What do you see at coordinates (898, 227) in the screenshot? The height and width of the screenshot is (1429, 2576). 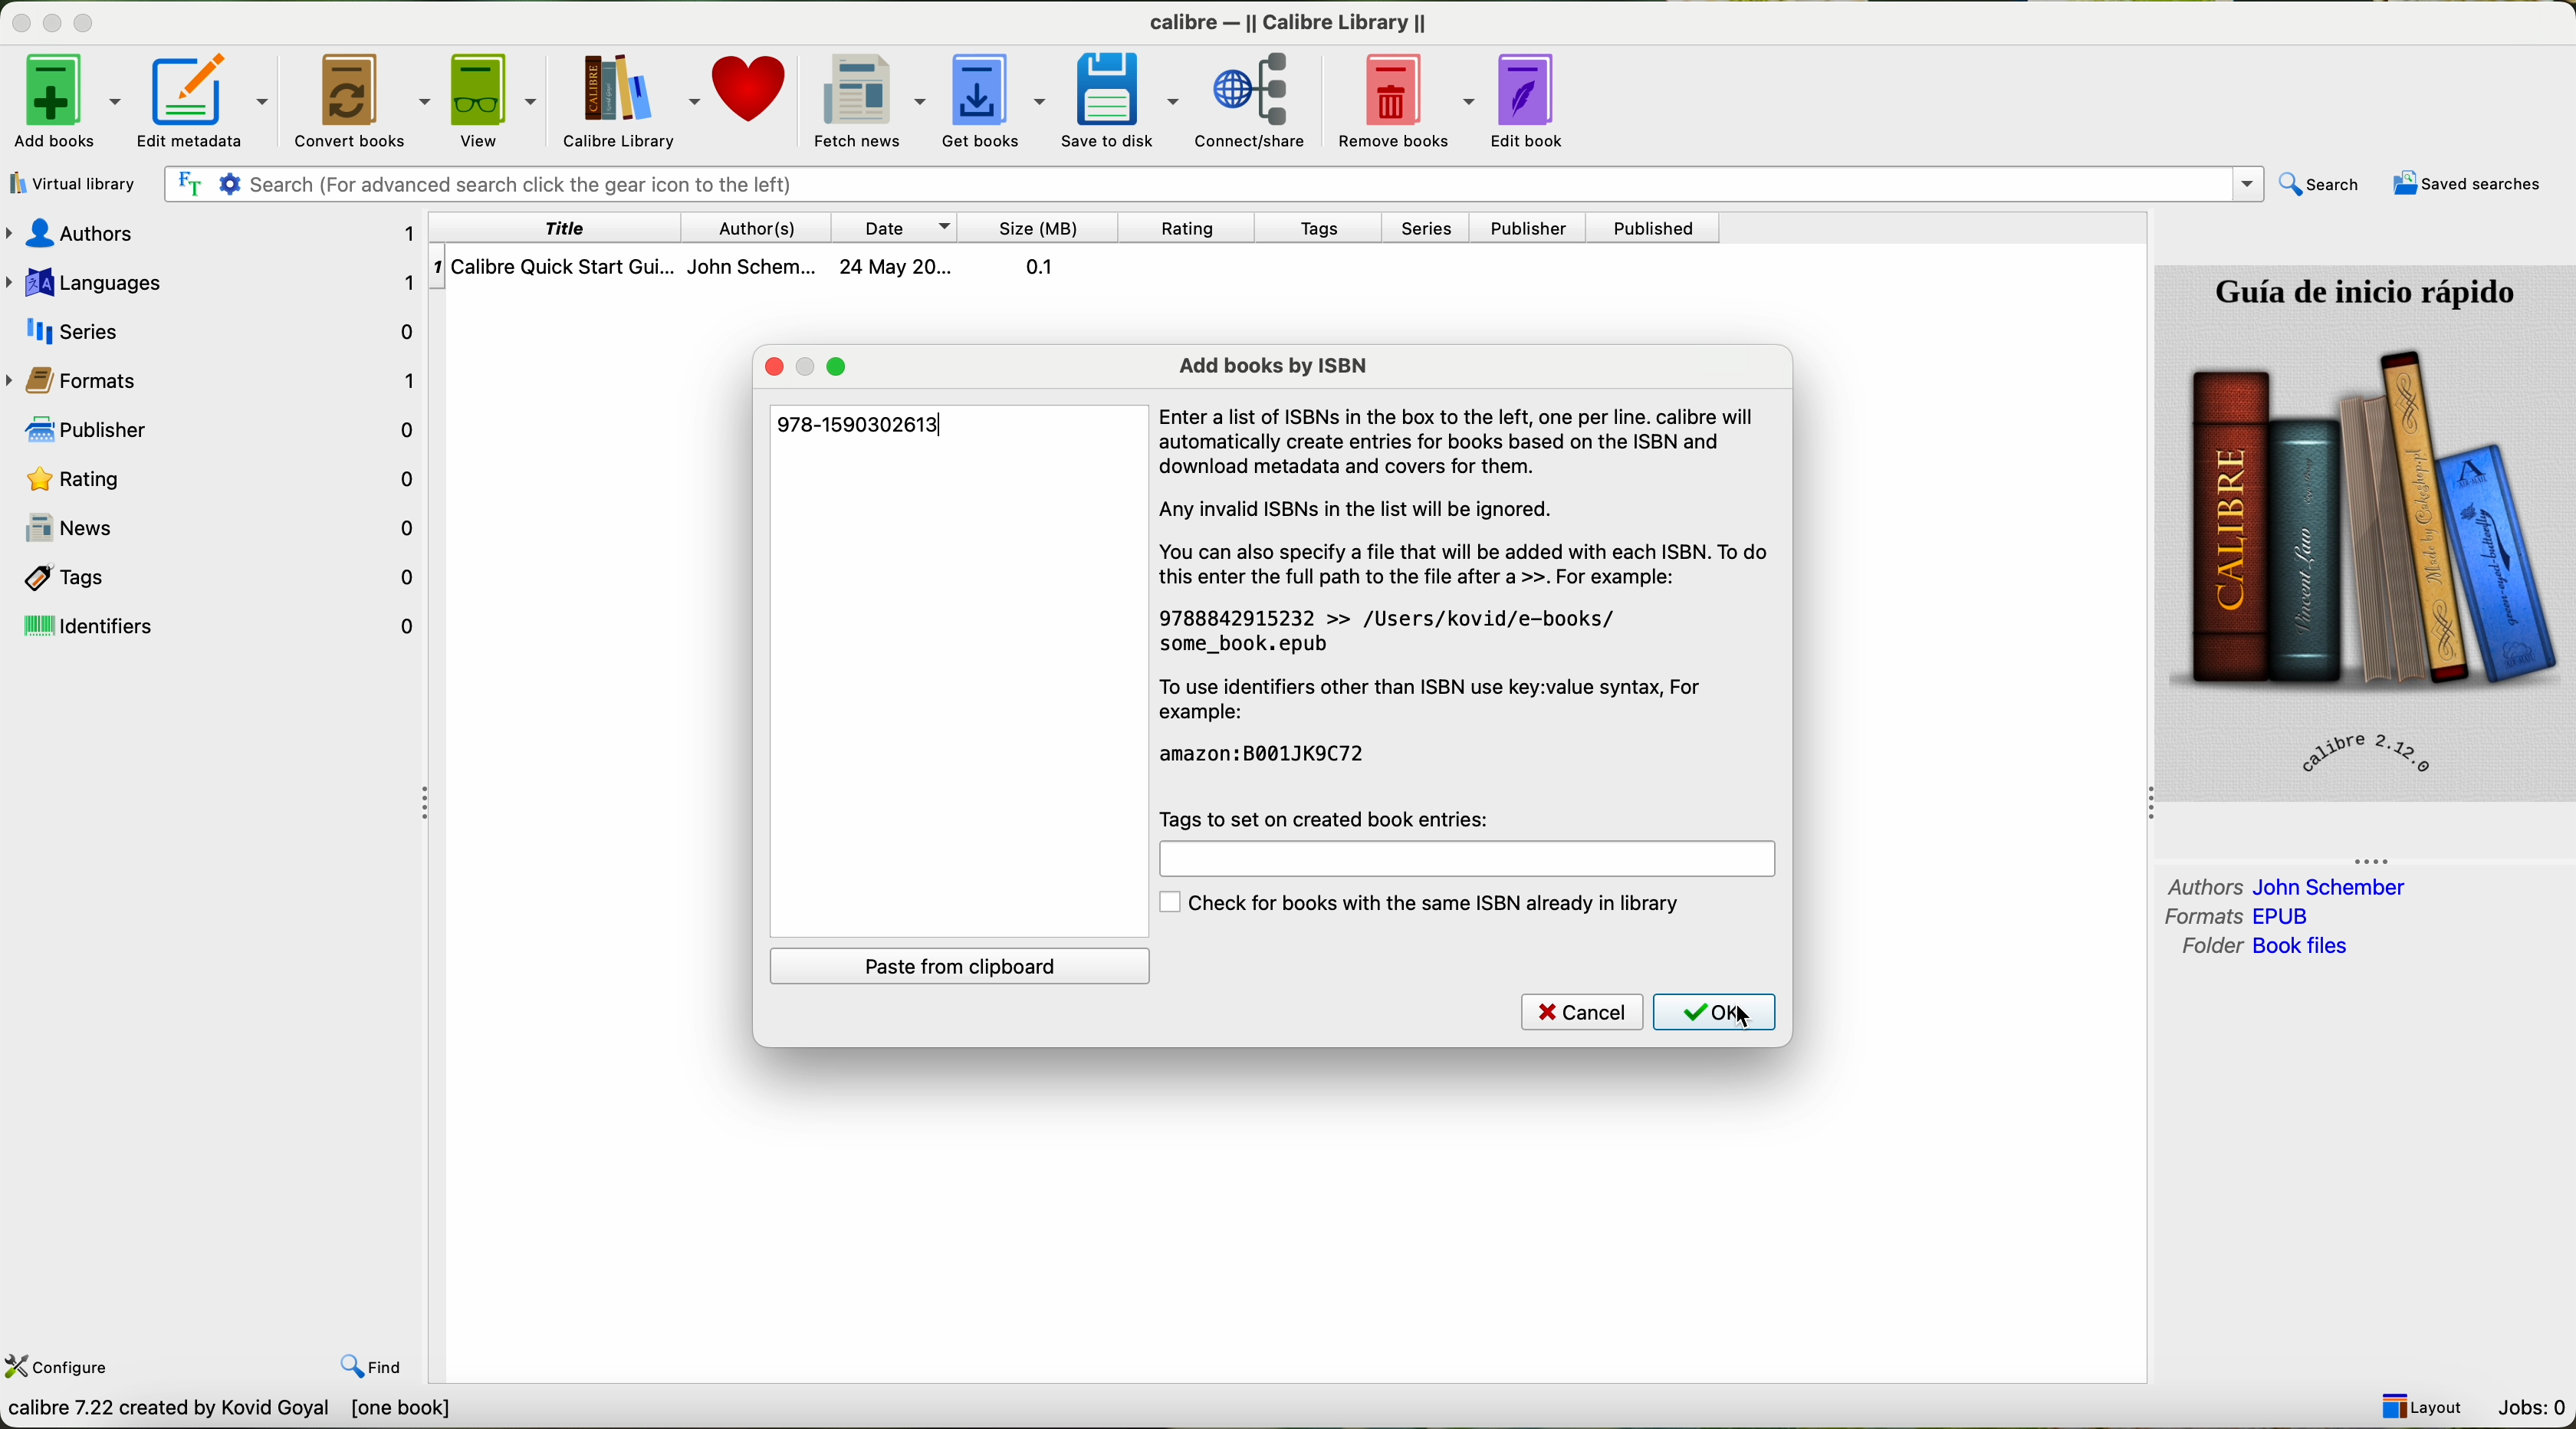 I see `date` at bounding box center [898, 227].